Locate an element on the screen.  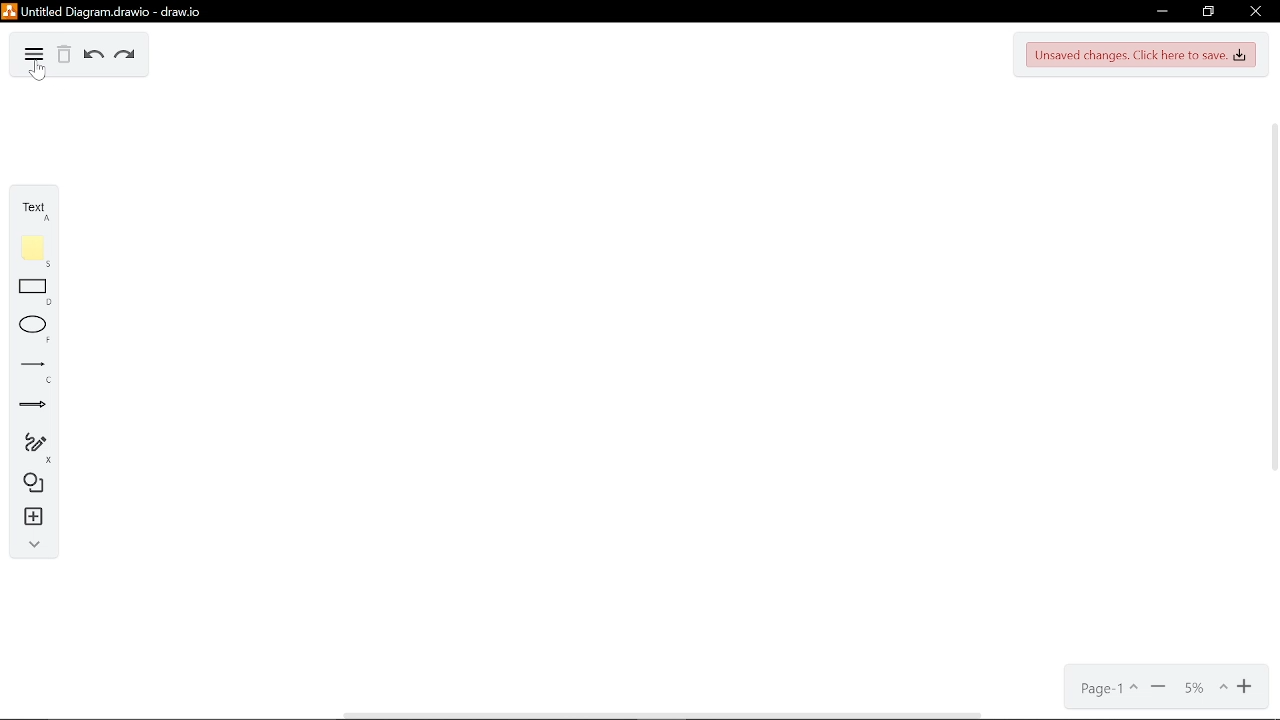
Text is located at coordinates (28, 208).